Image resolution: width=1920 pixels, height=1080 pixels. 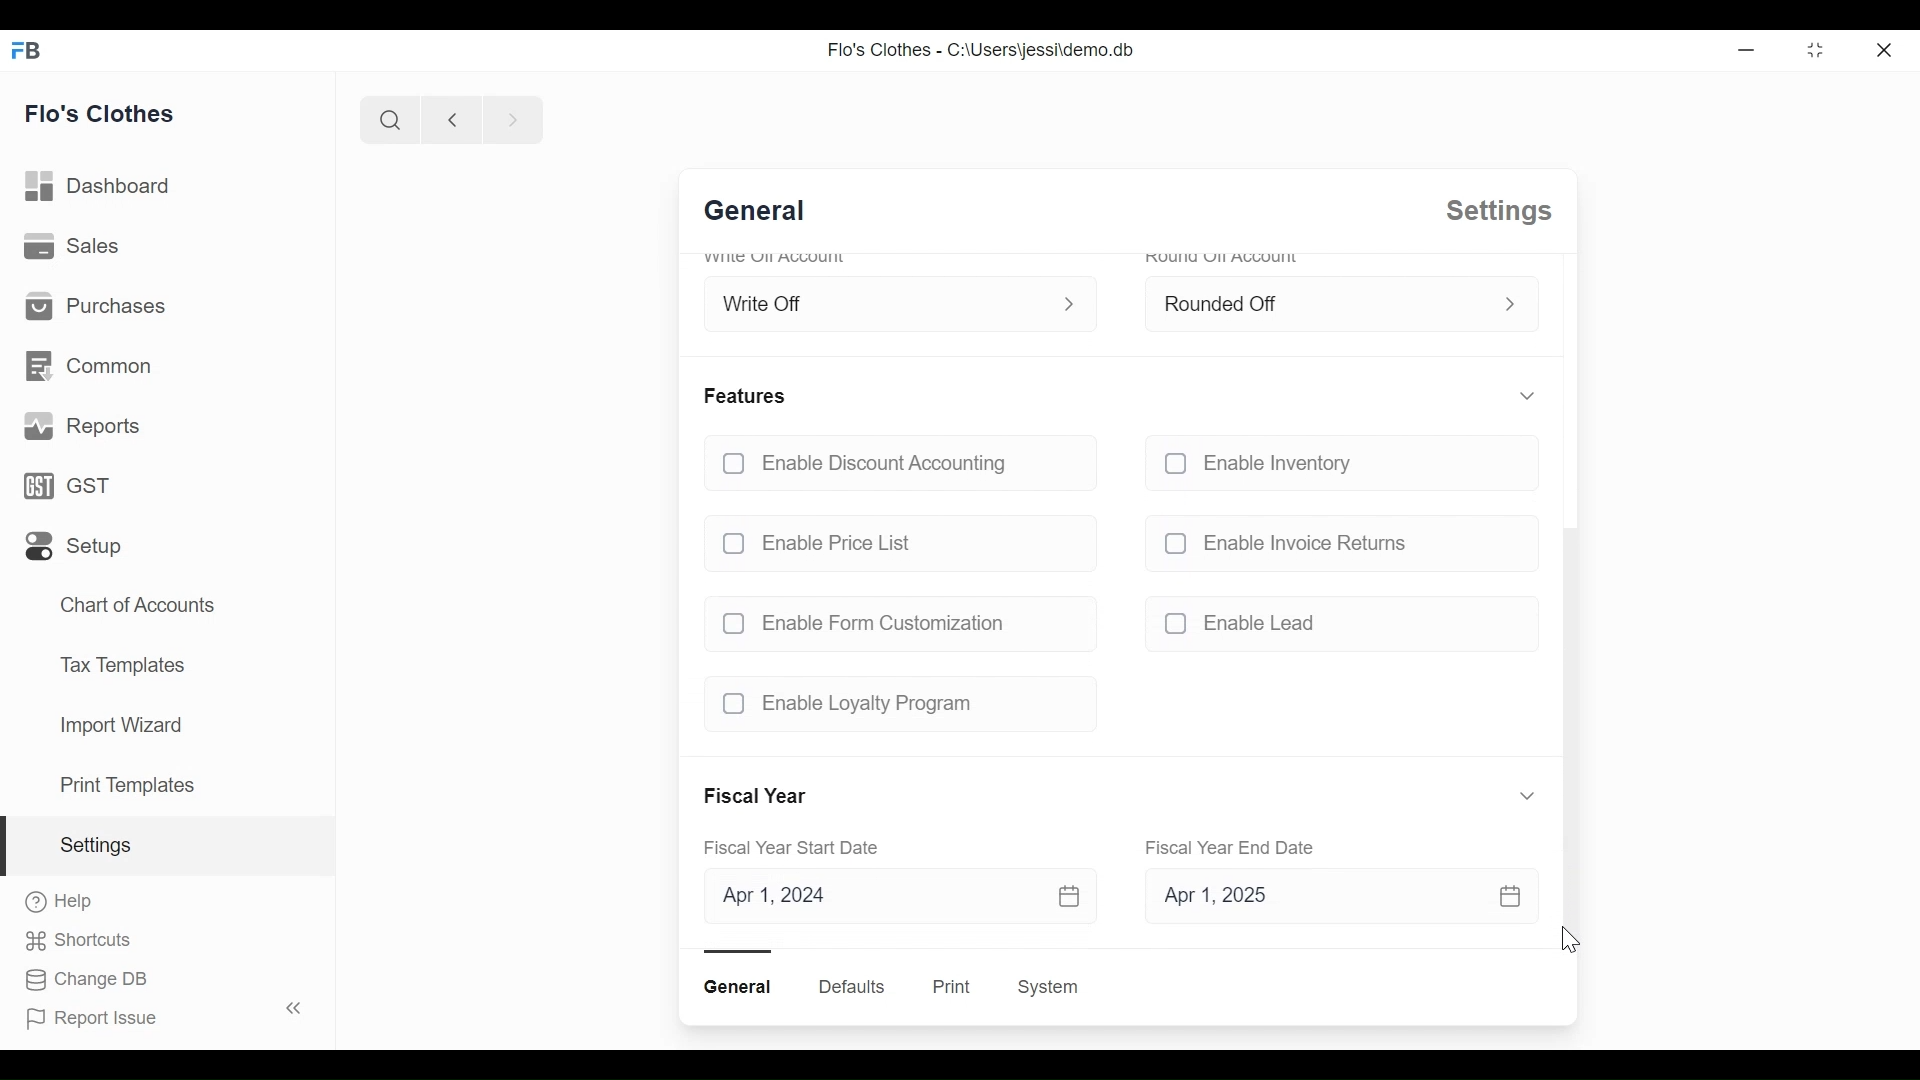 What do you see at coordinates (73, 247) in the screenshot?
I see `Sales` at bounding box center [73, 247].